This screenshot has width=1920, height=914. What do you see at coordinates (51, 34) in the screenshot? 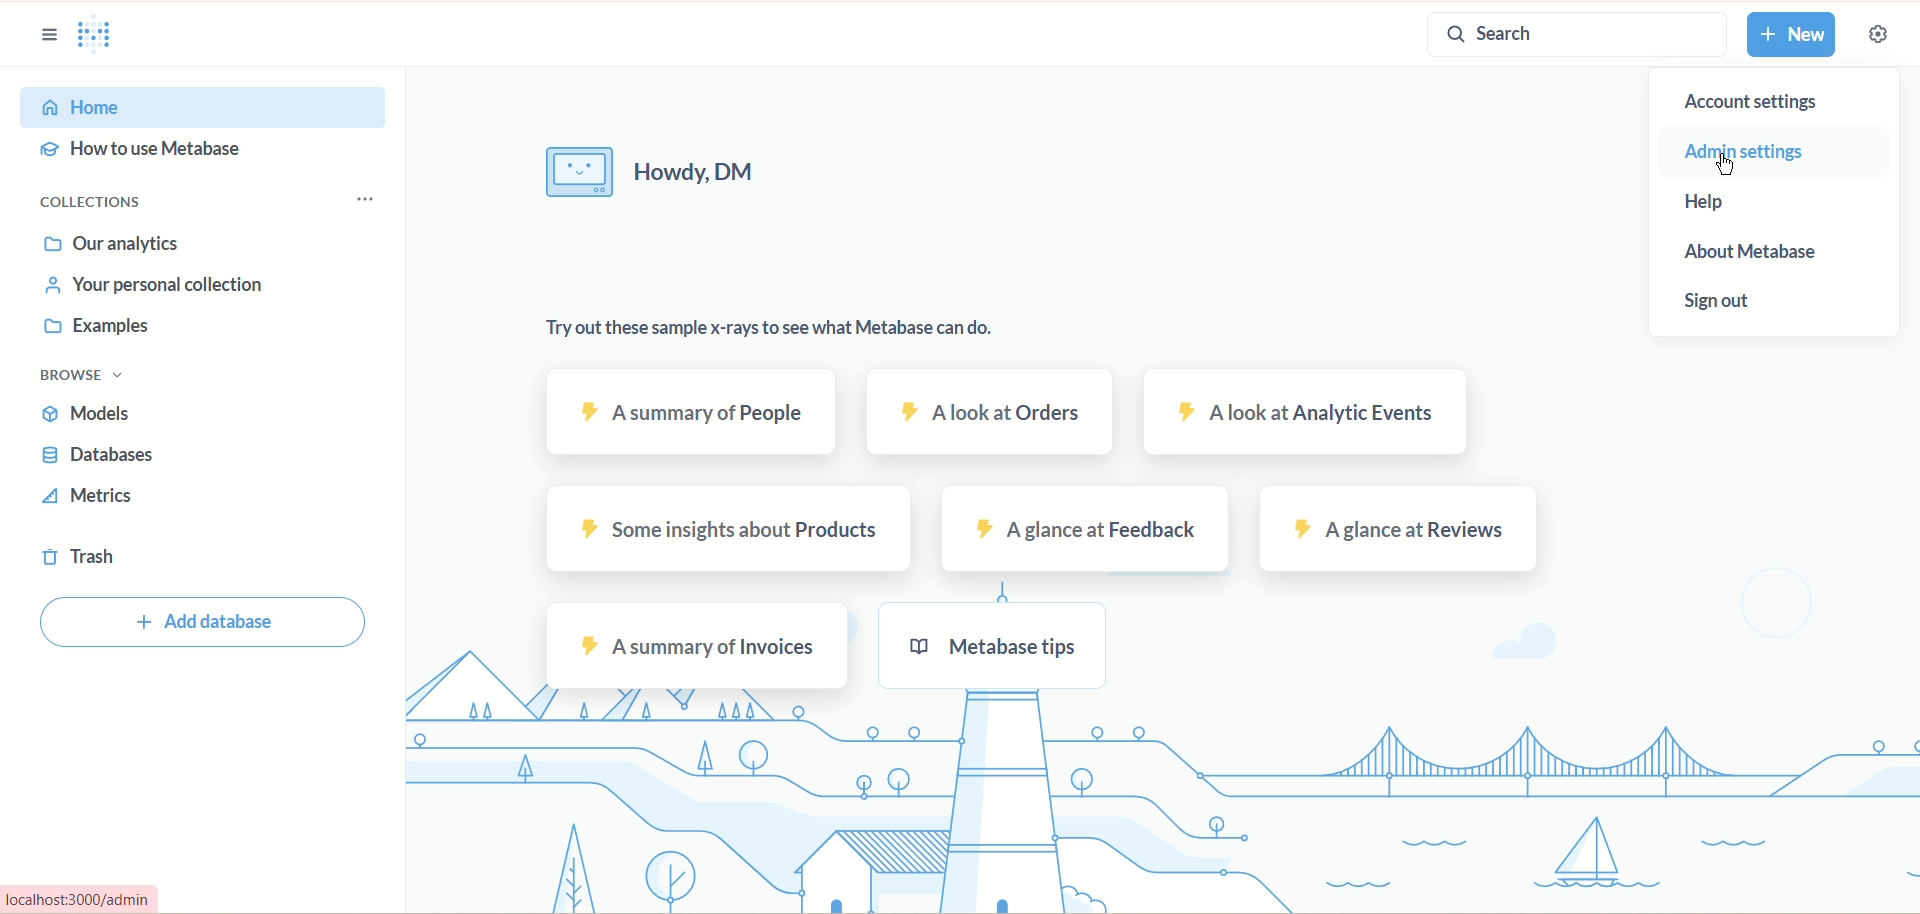
I see `sidebar` at bounding box center [51, 34].